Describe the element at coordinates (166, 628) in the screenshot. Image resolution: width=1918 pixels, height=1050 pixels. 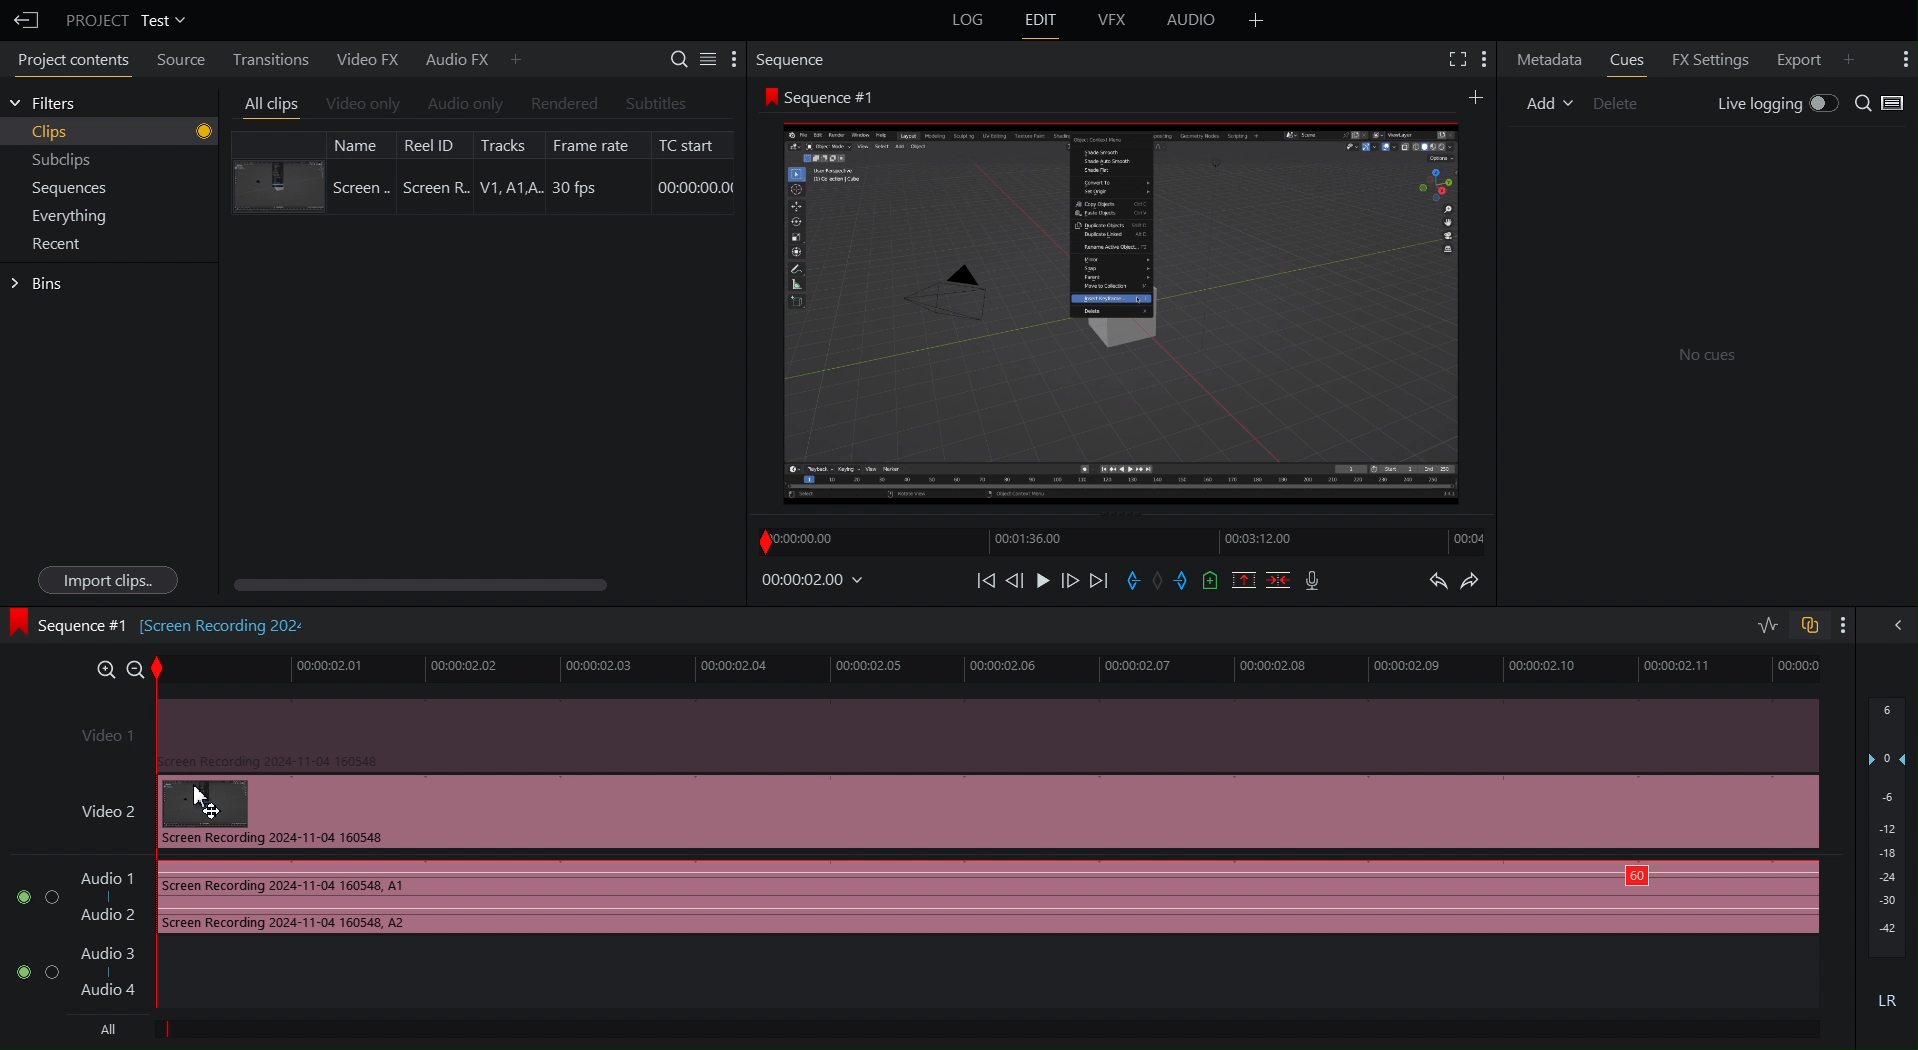
I see `Sequence#1 [Screen recording 202` at that location.